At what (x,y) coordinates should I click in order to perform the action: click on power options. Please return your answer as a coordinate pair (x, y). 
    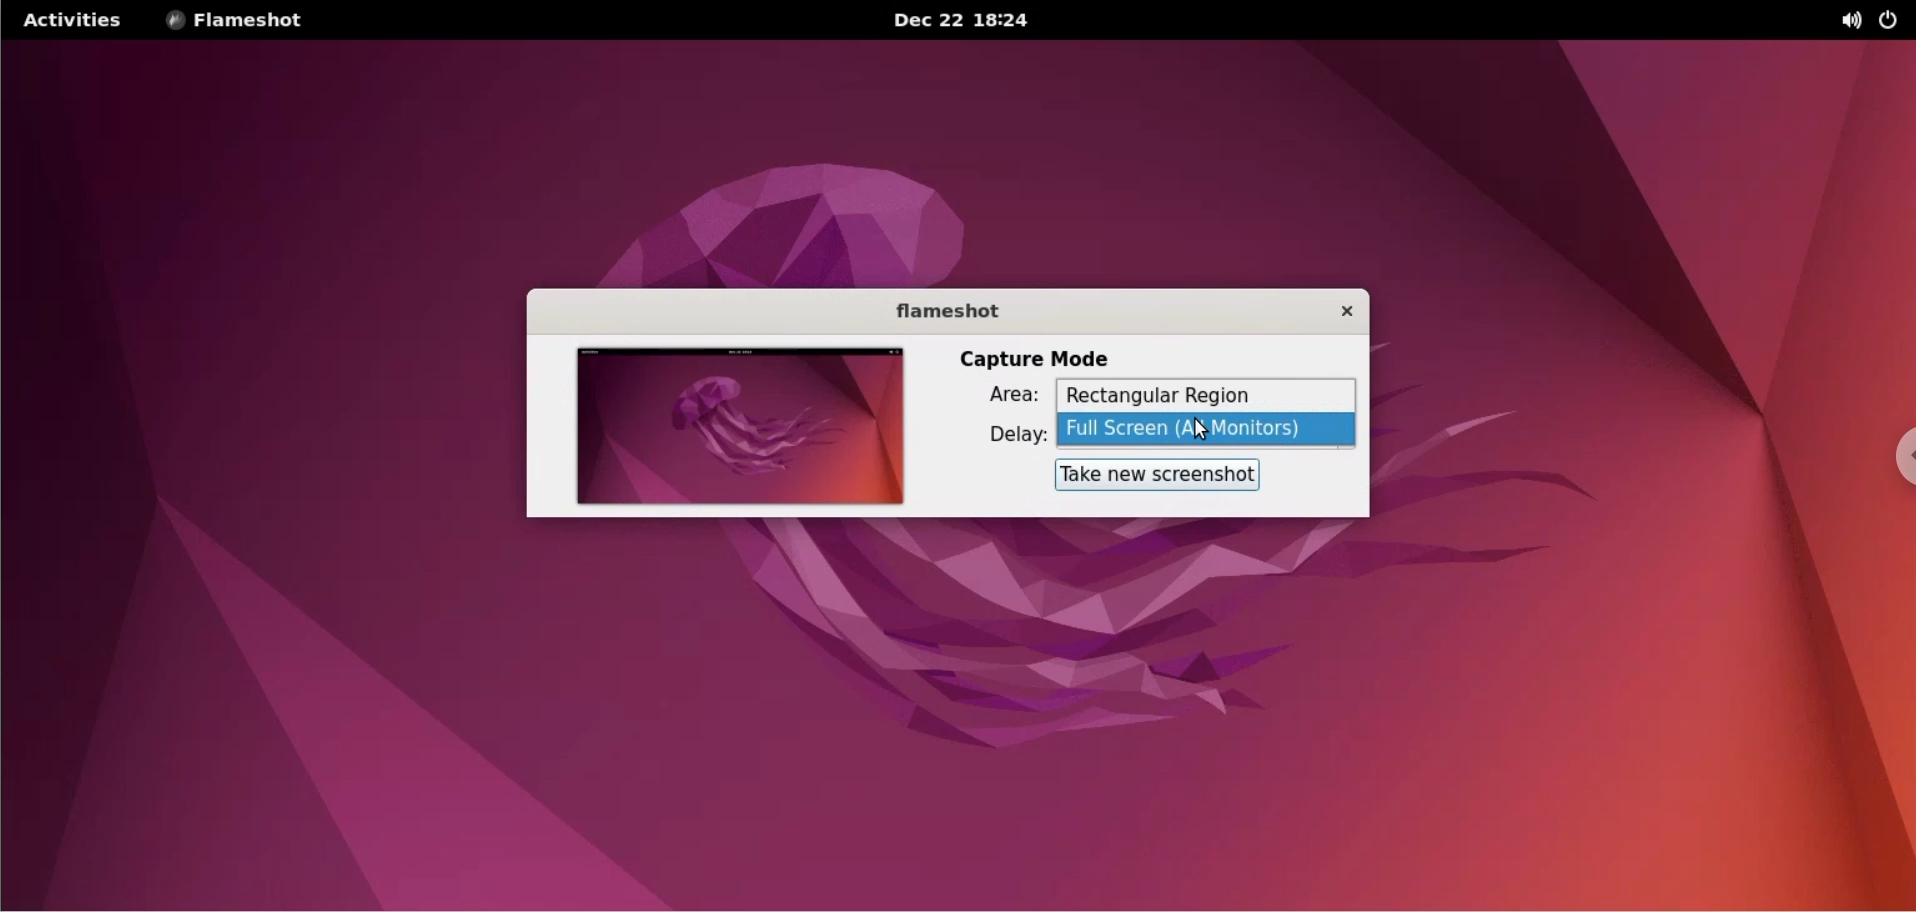
    Looking at the image, I should click on (1893, 21).